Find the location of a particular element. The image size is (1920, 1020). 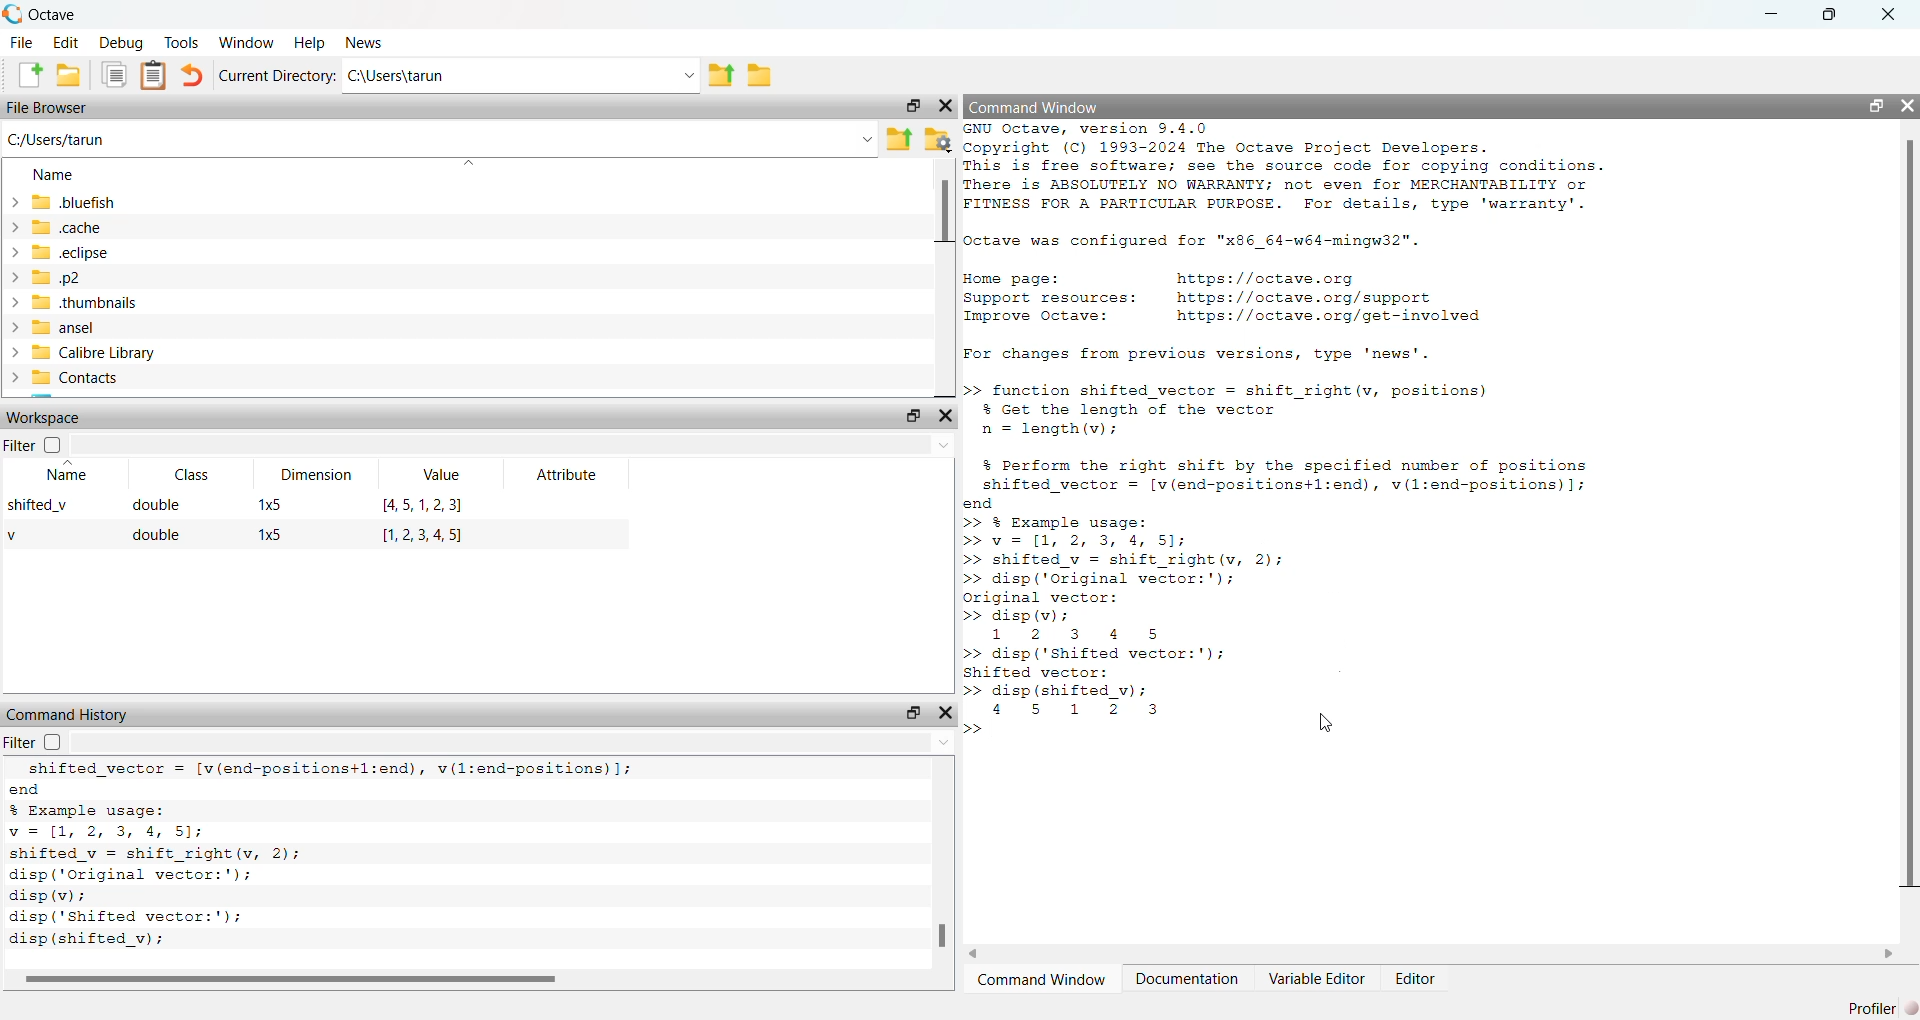

tools is located at coordinates (180, 43).